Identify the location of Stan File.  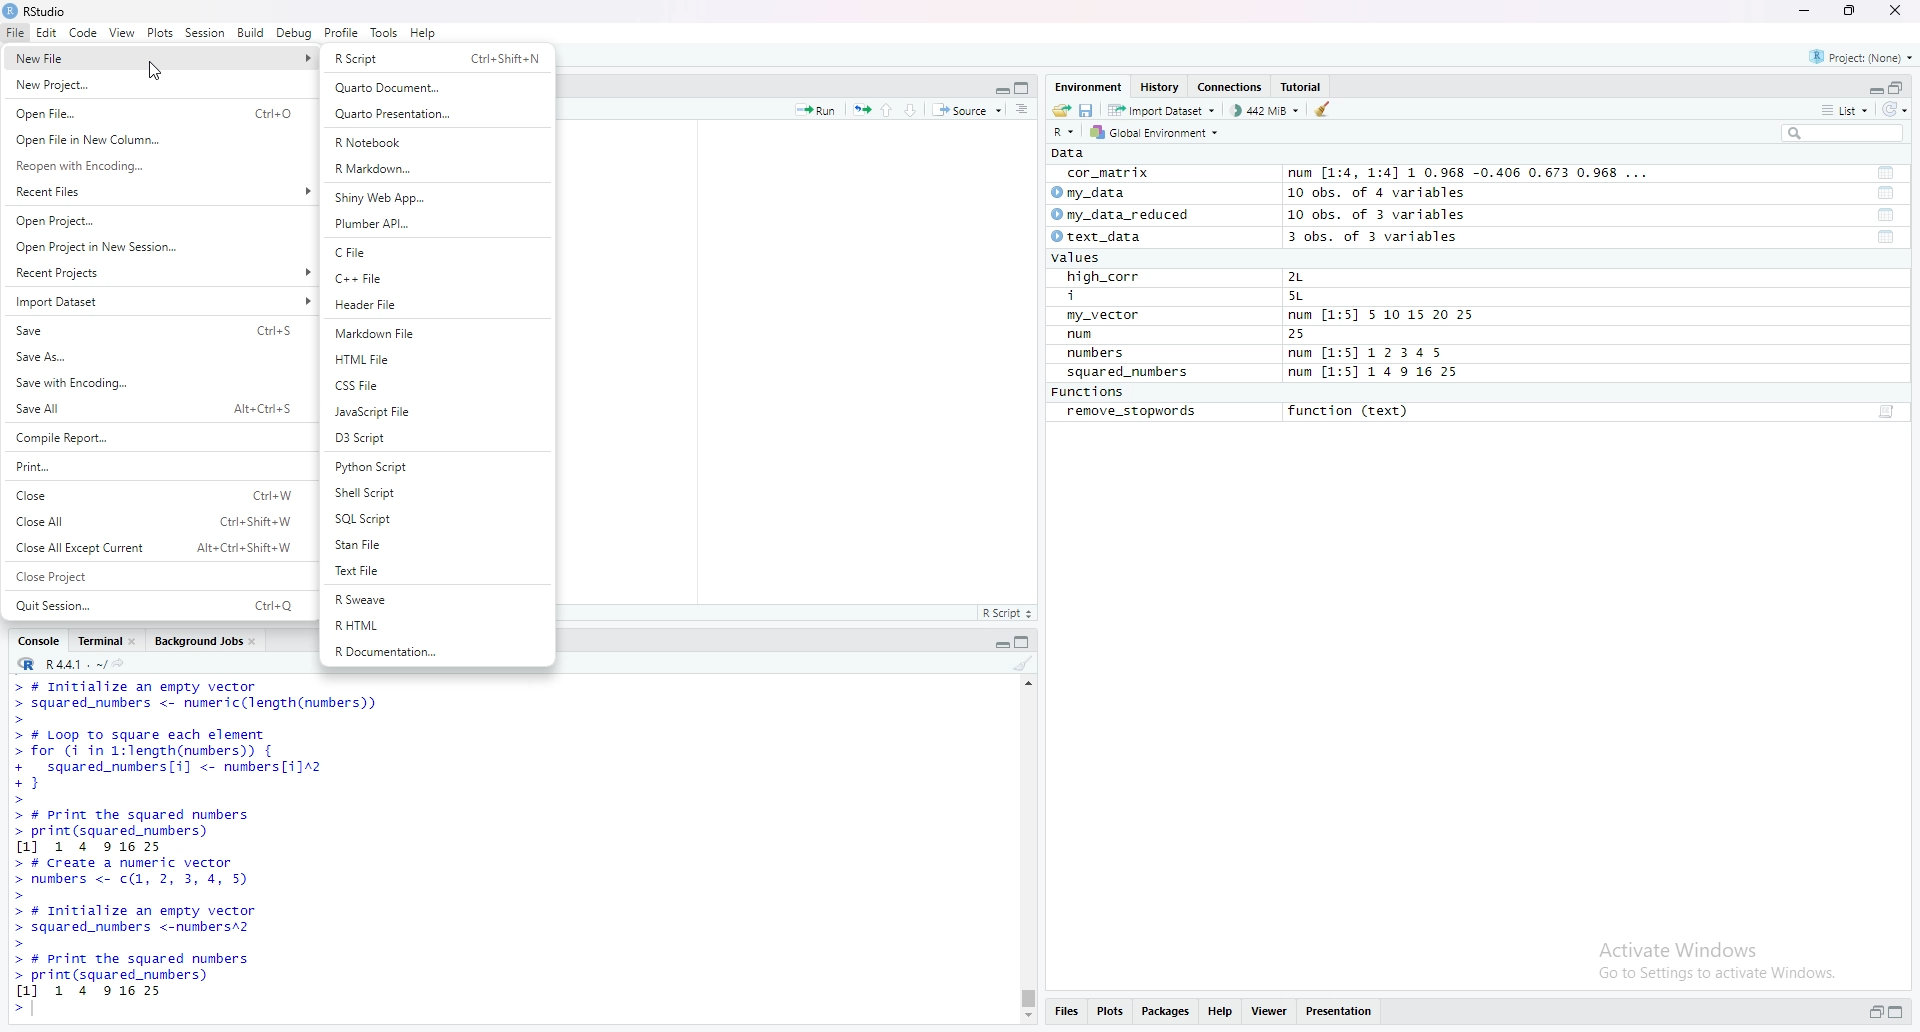
(435, 546).